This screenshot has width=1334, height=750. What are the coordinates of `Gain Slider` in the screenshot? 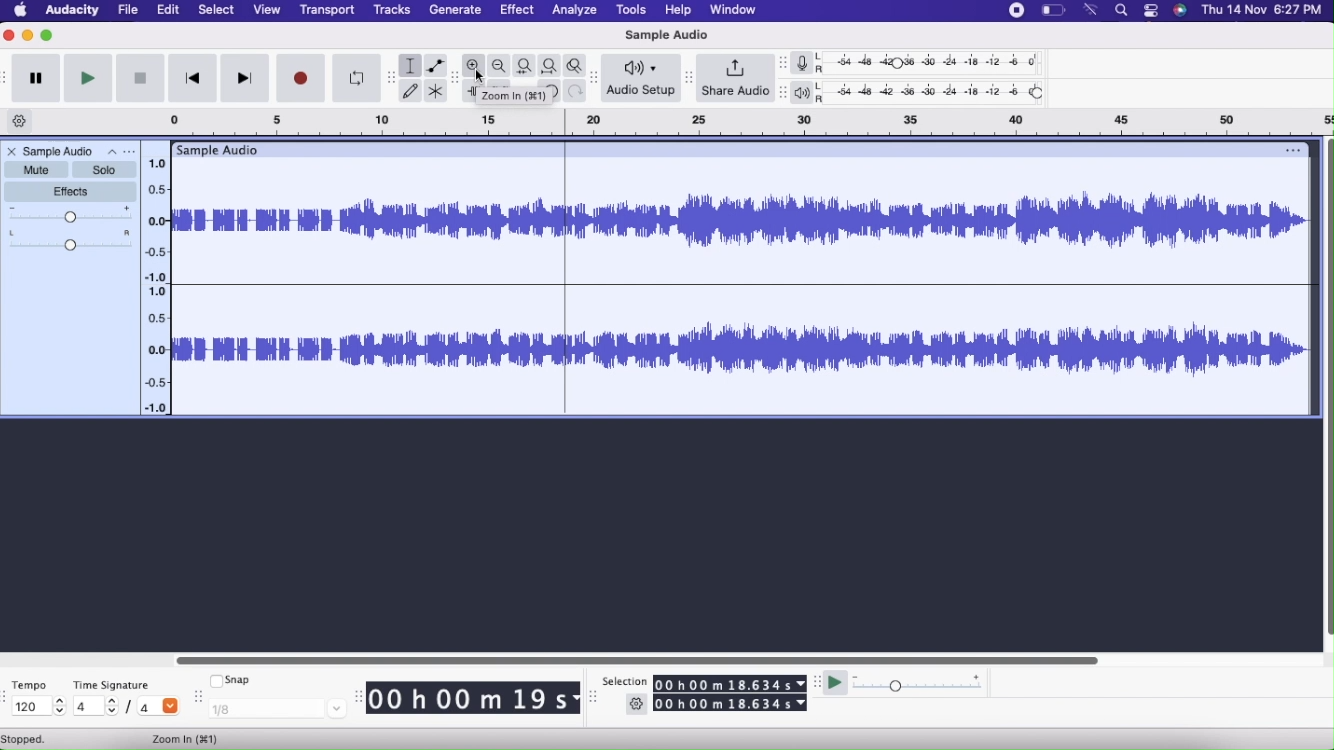 It's located at (71, 215).